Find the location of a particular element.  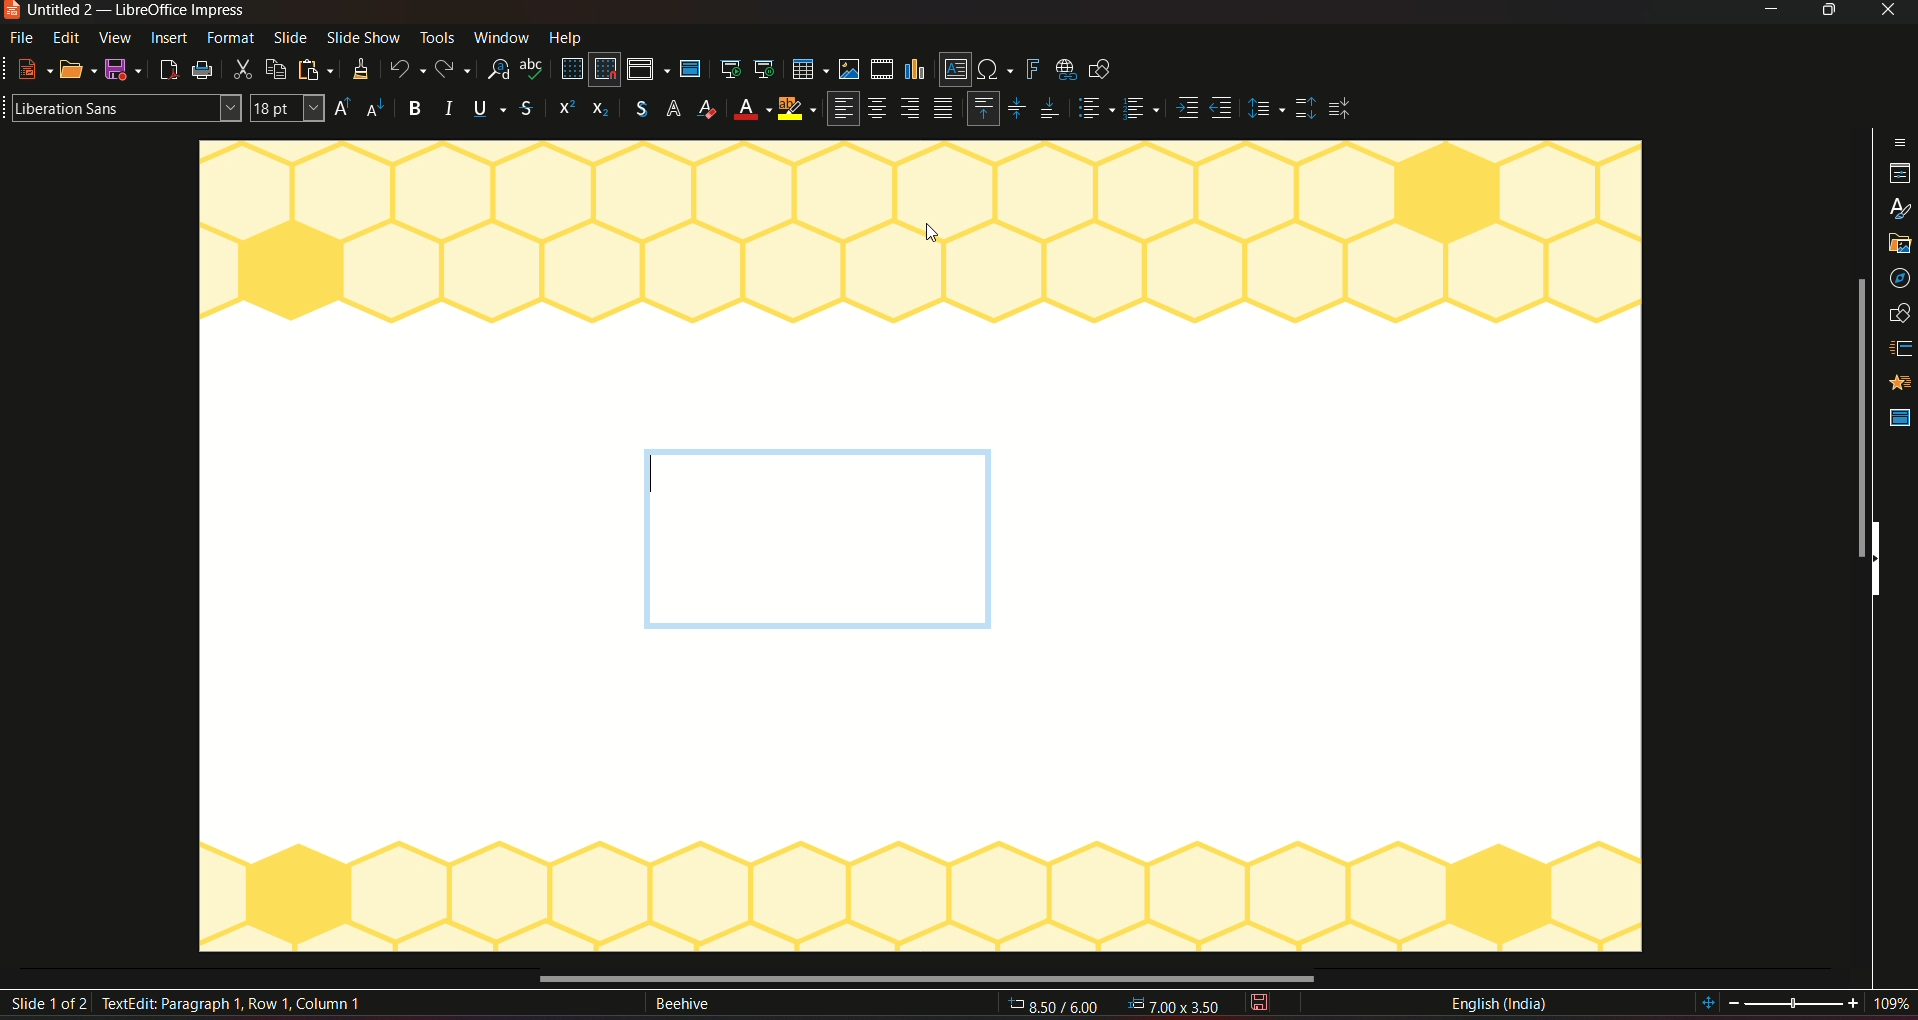

master slide is located at coordinates (1900, 381).